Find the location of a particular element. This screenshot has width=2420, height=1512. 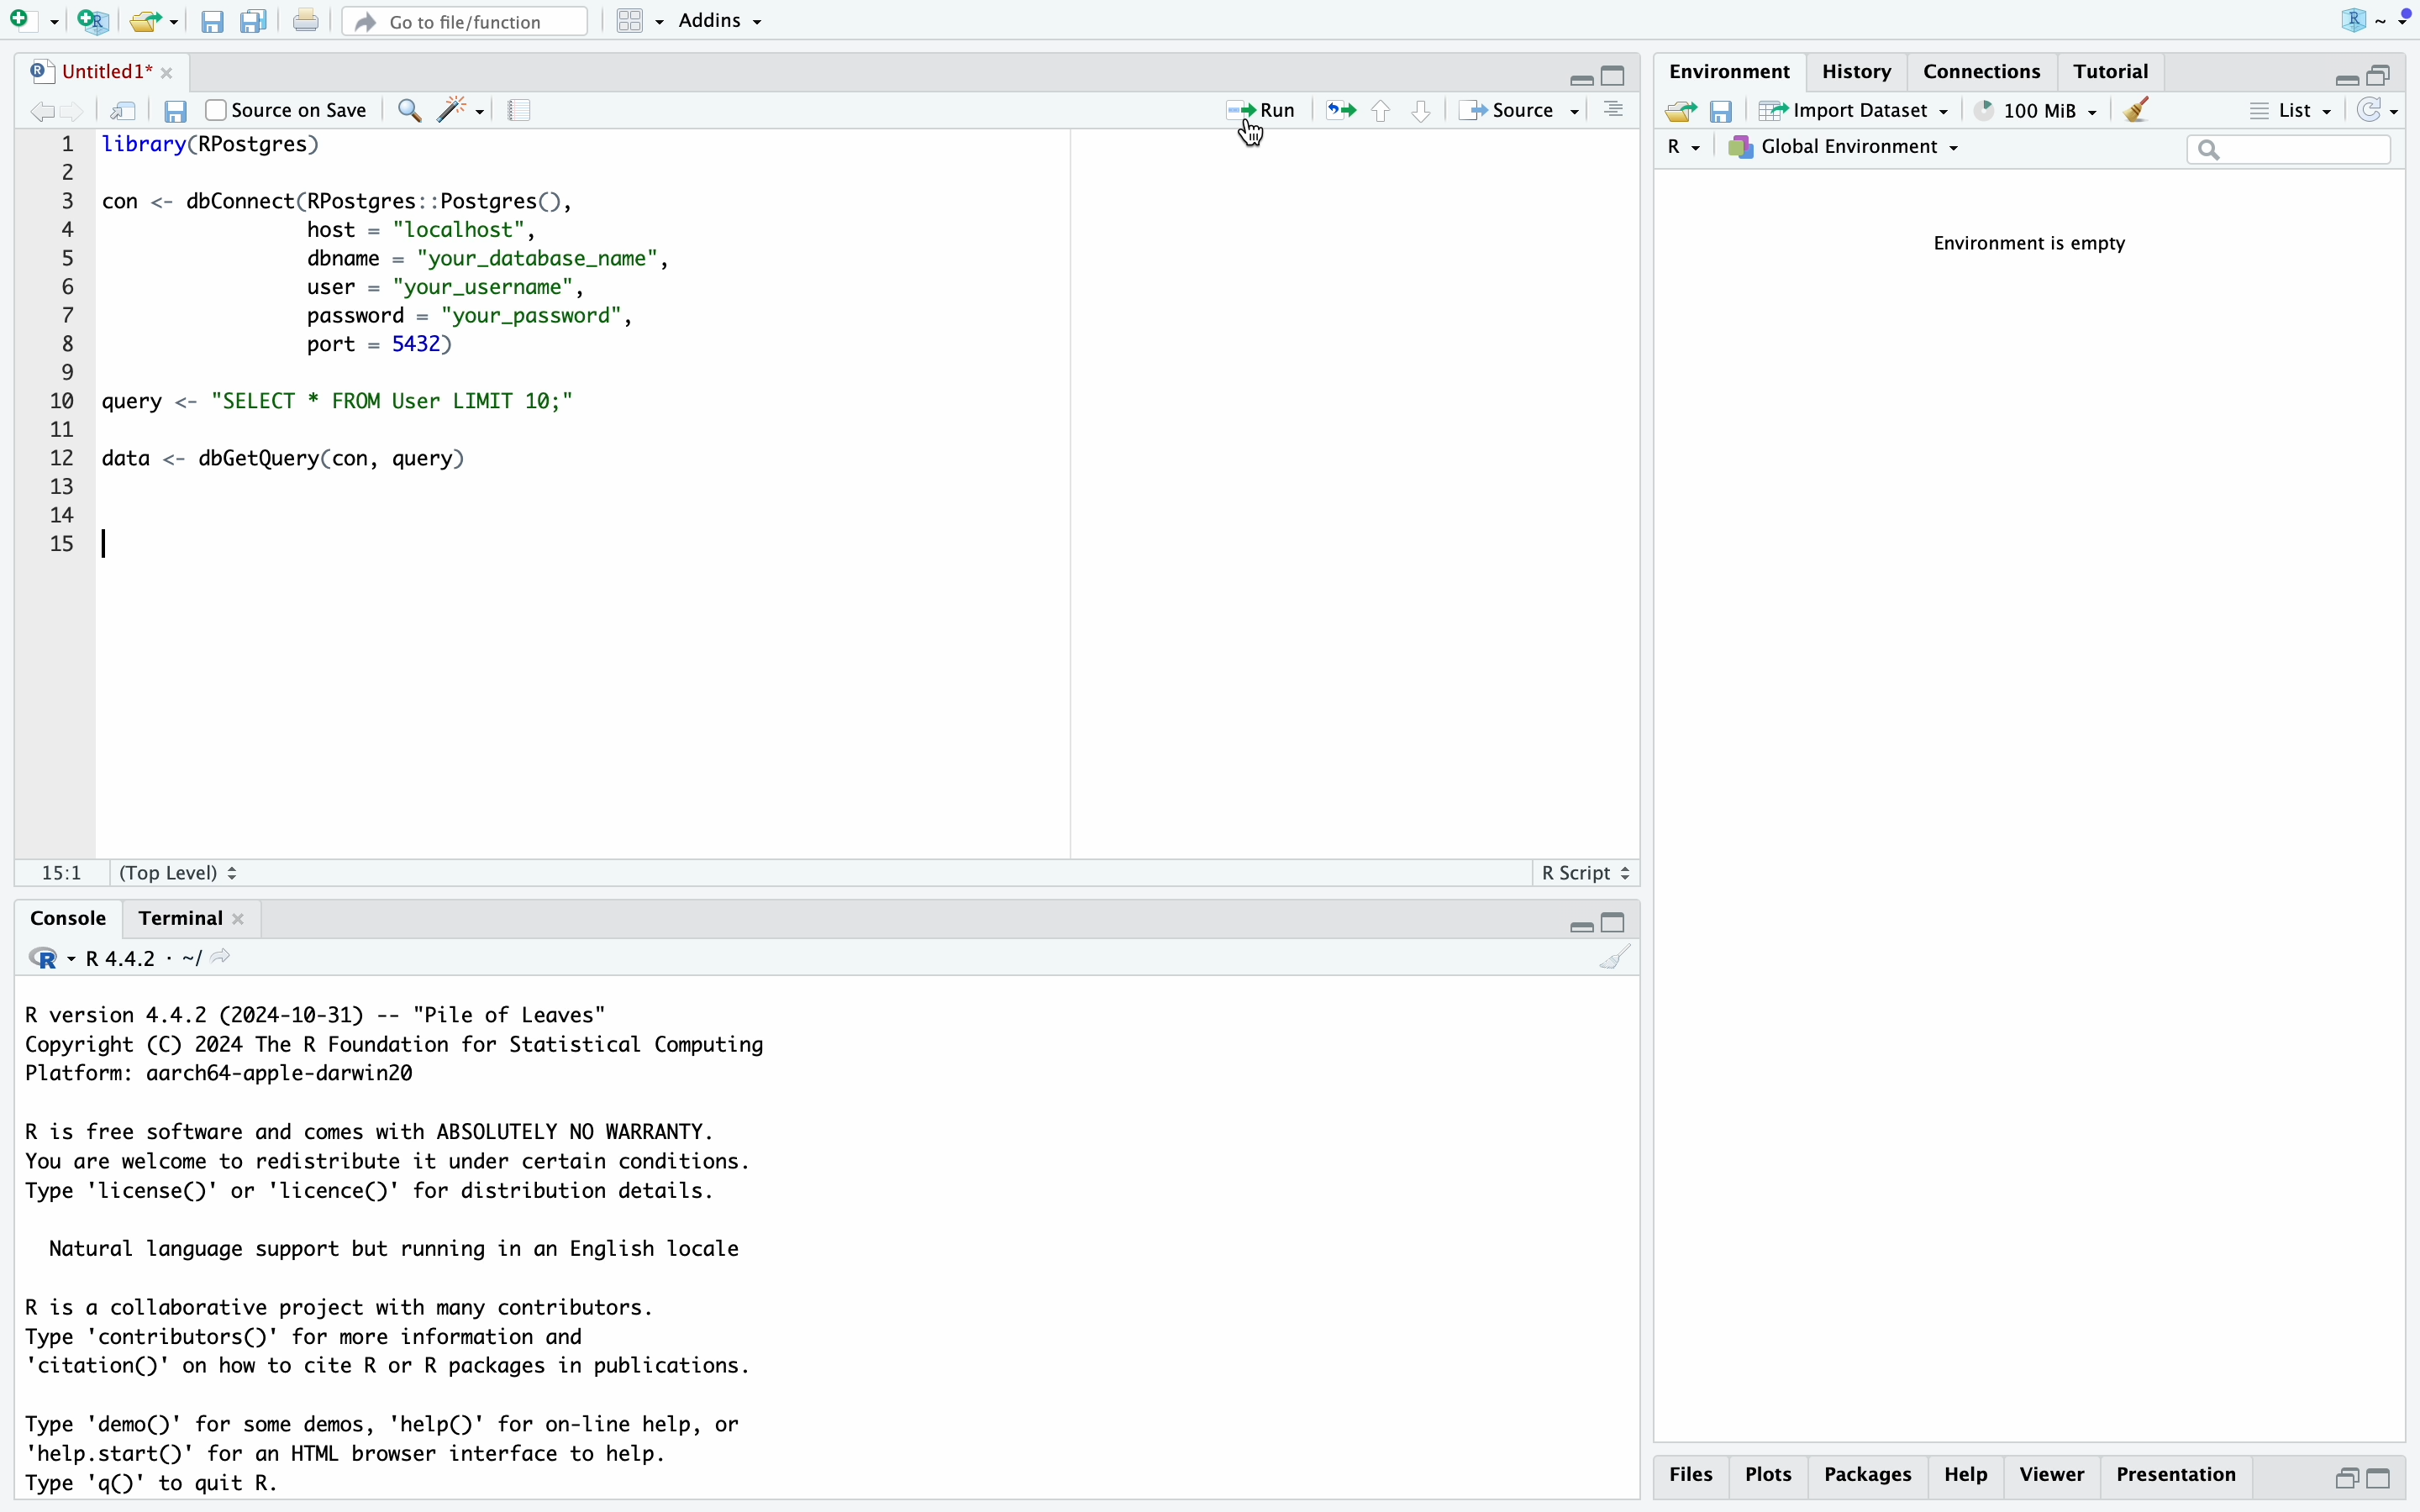

clear objects from the workspace is located at coordinates (2135, 112).